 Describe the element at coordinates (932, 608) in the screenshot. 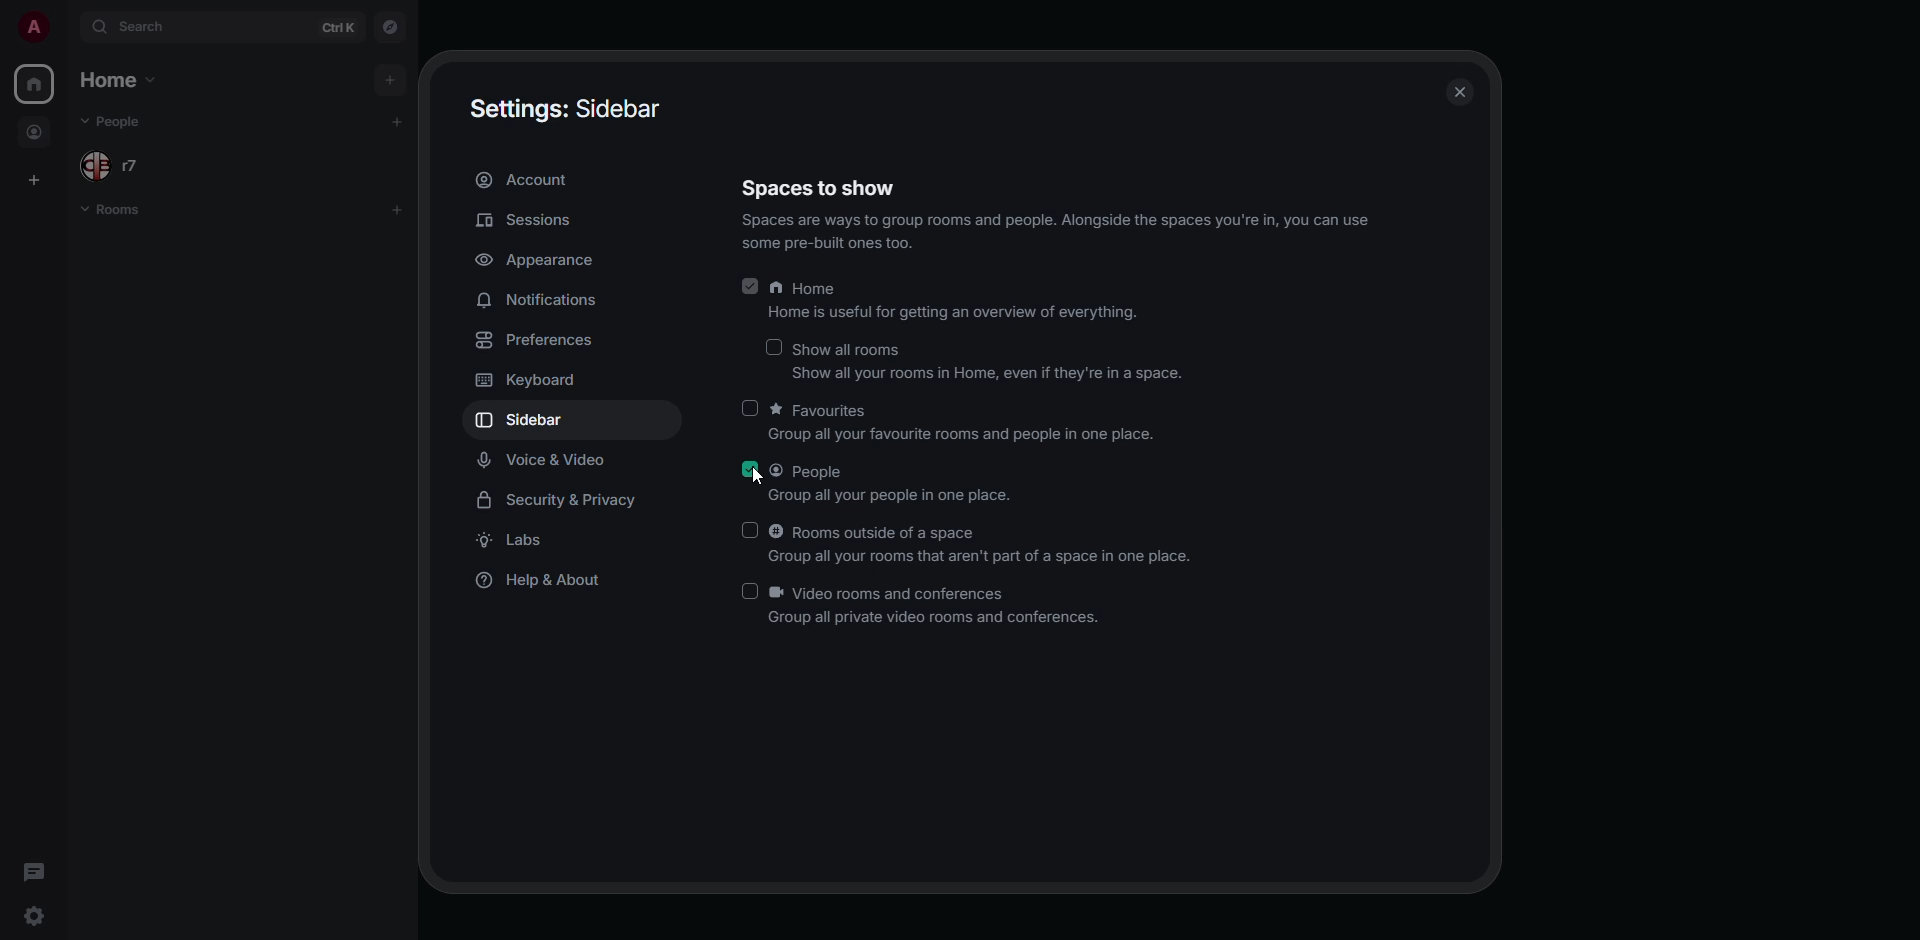

I see ` Video rooms and conferencesGroup all private video rooms and conferences.` at that location.